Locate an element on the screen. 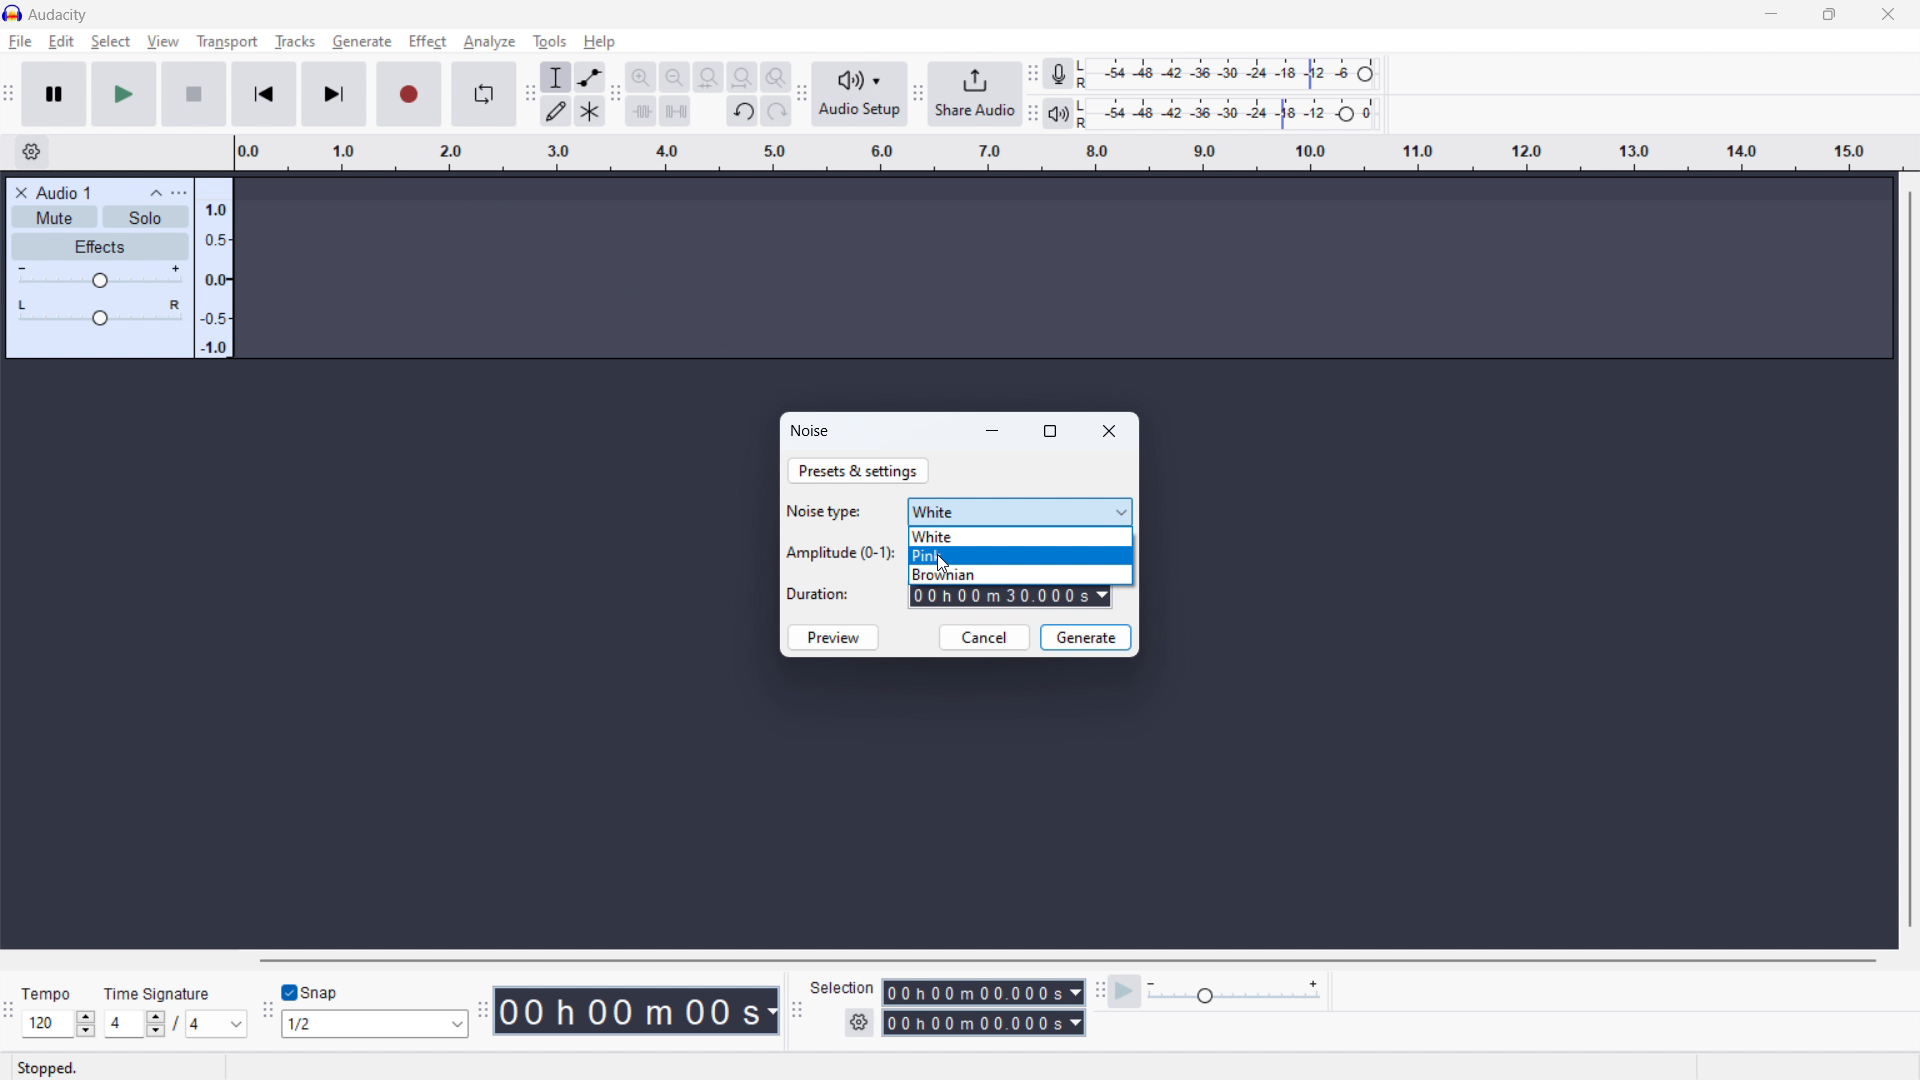 Image resolution: width=1920 pixels, height=1080 pixels. zoom in is located at coordinates (641, 76).